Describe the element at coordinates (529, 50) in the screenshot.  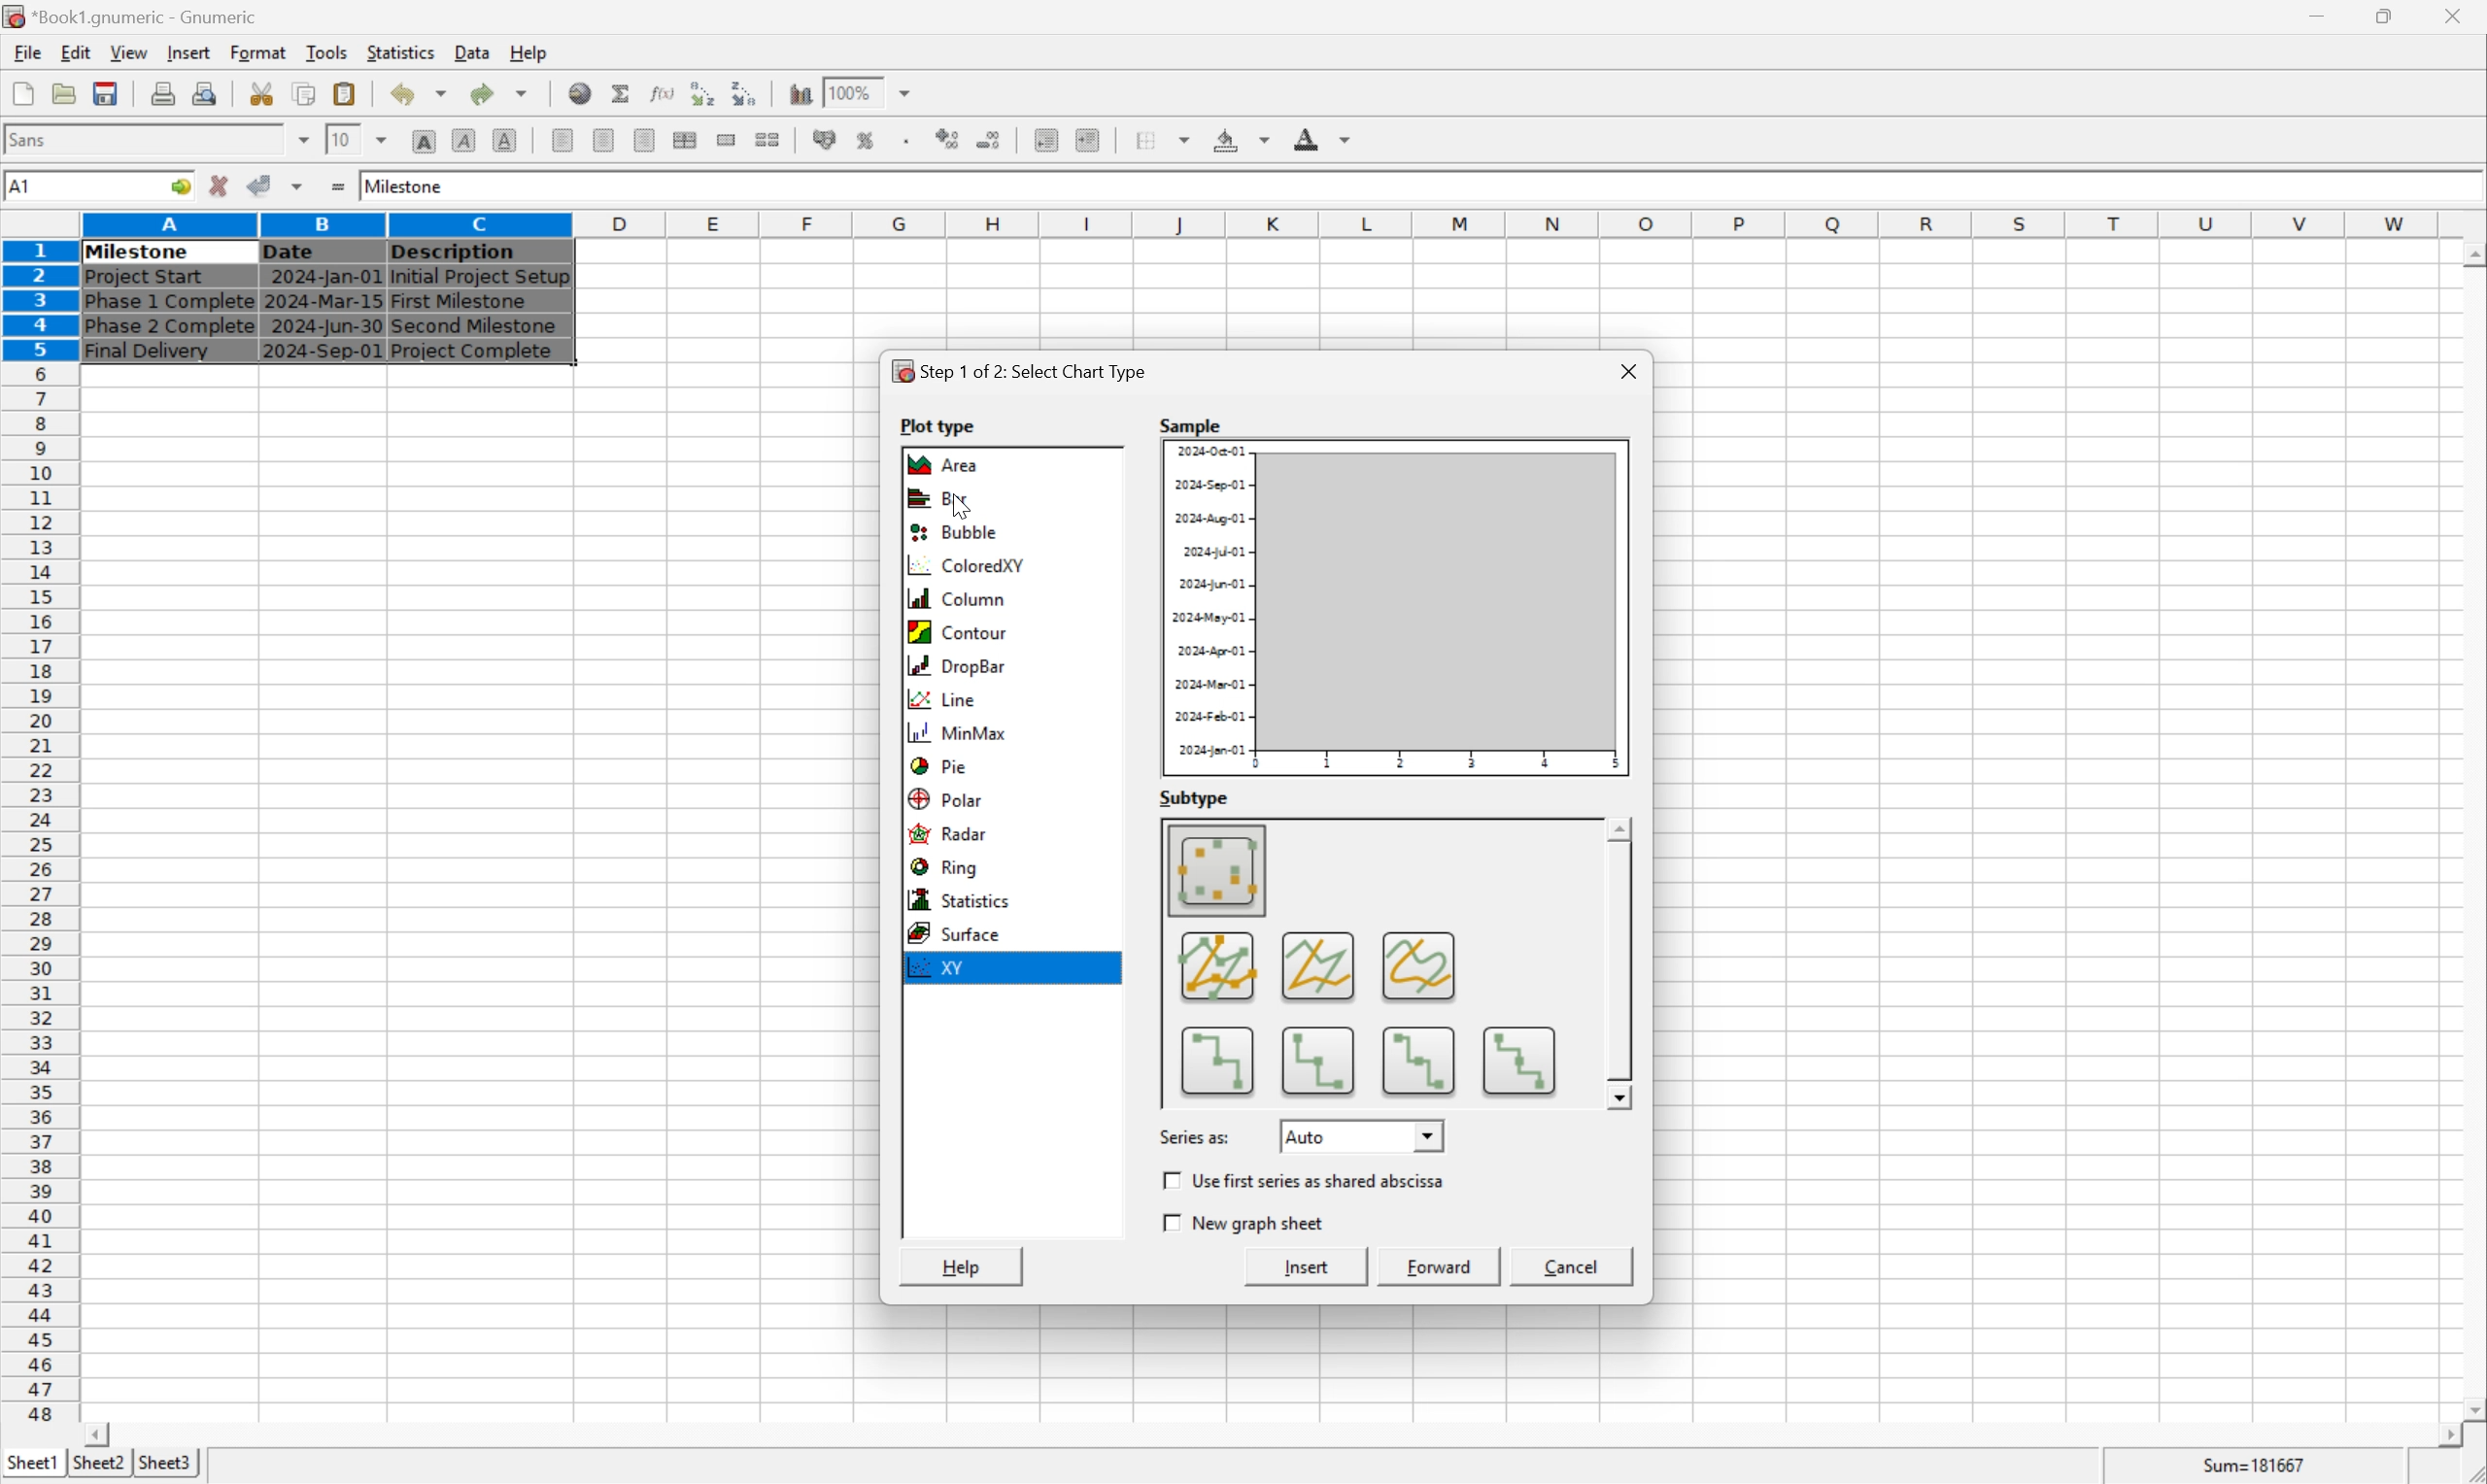
I see `help` at that location.